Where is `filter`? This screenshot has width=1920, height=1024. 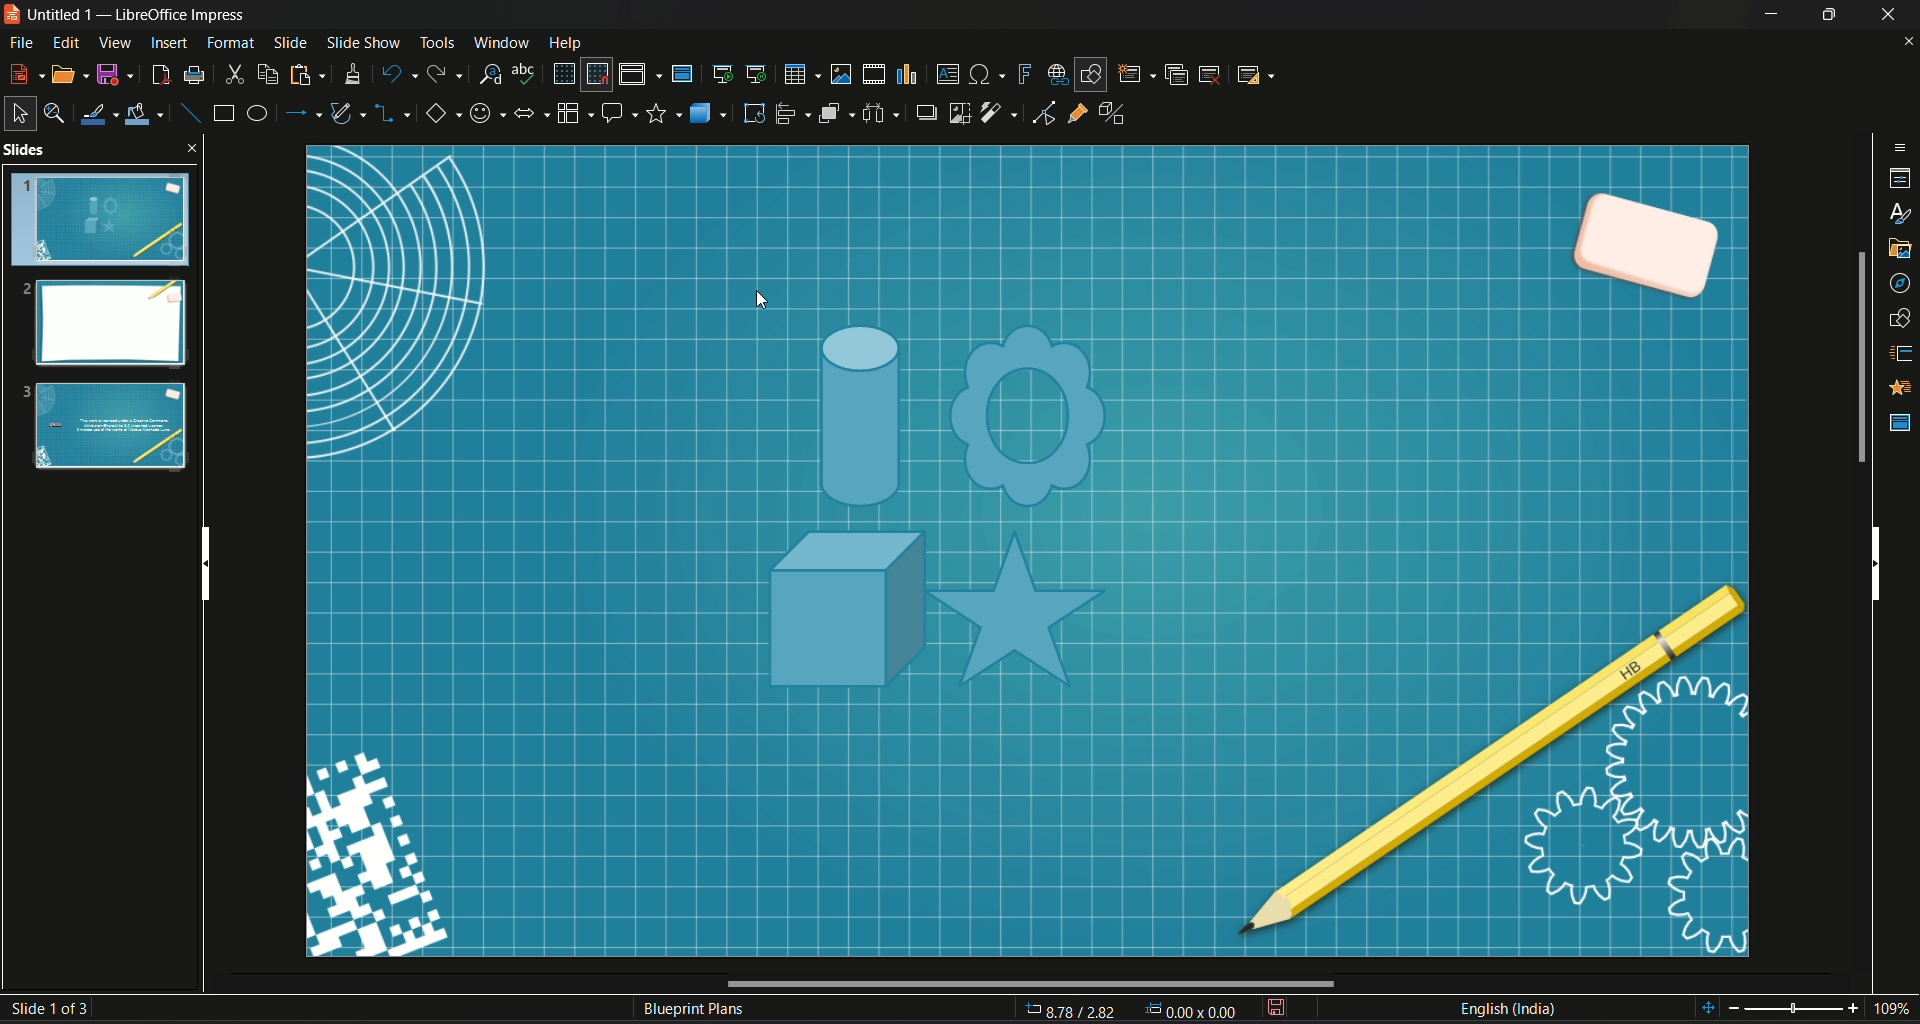
filter is located at coordinates (1000, 113).